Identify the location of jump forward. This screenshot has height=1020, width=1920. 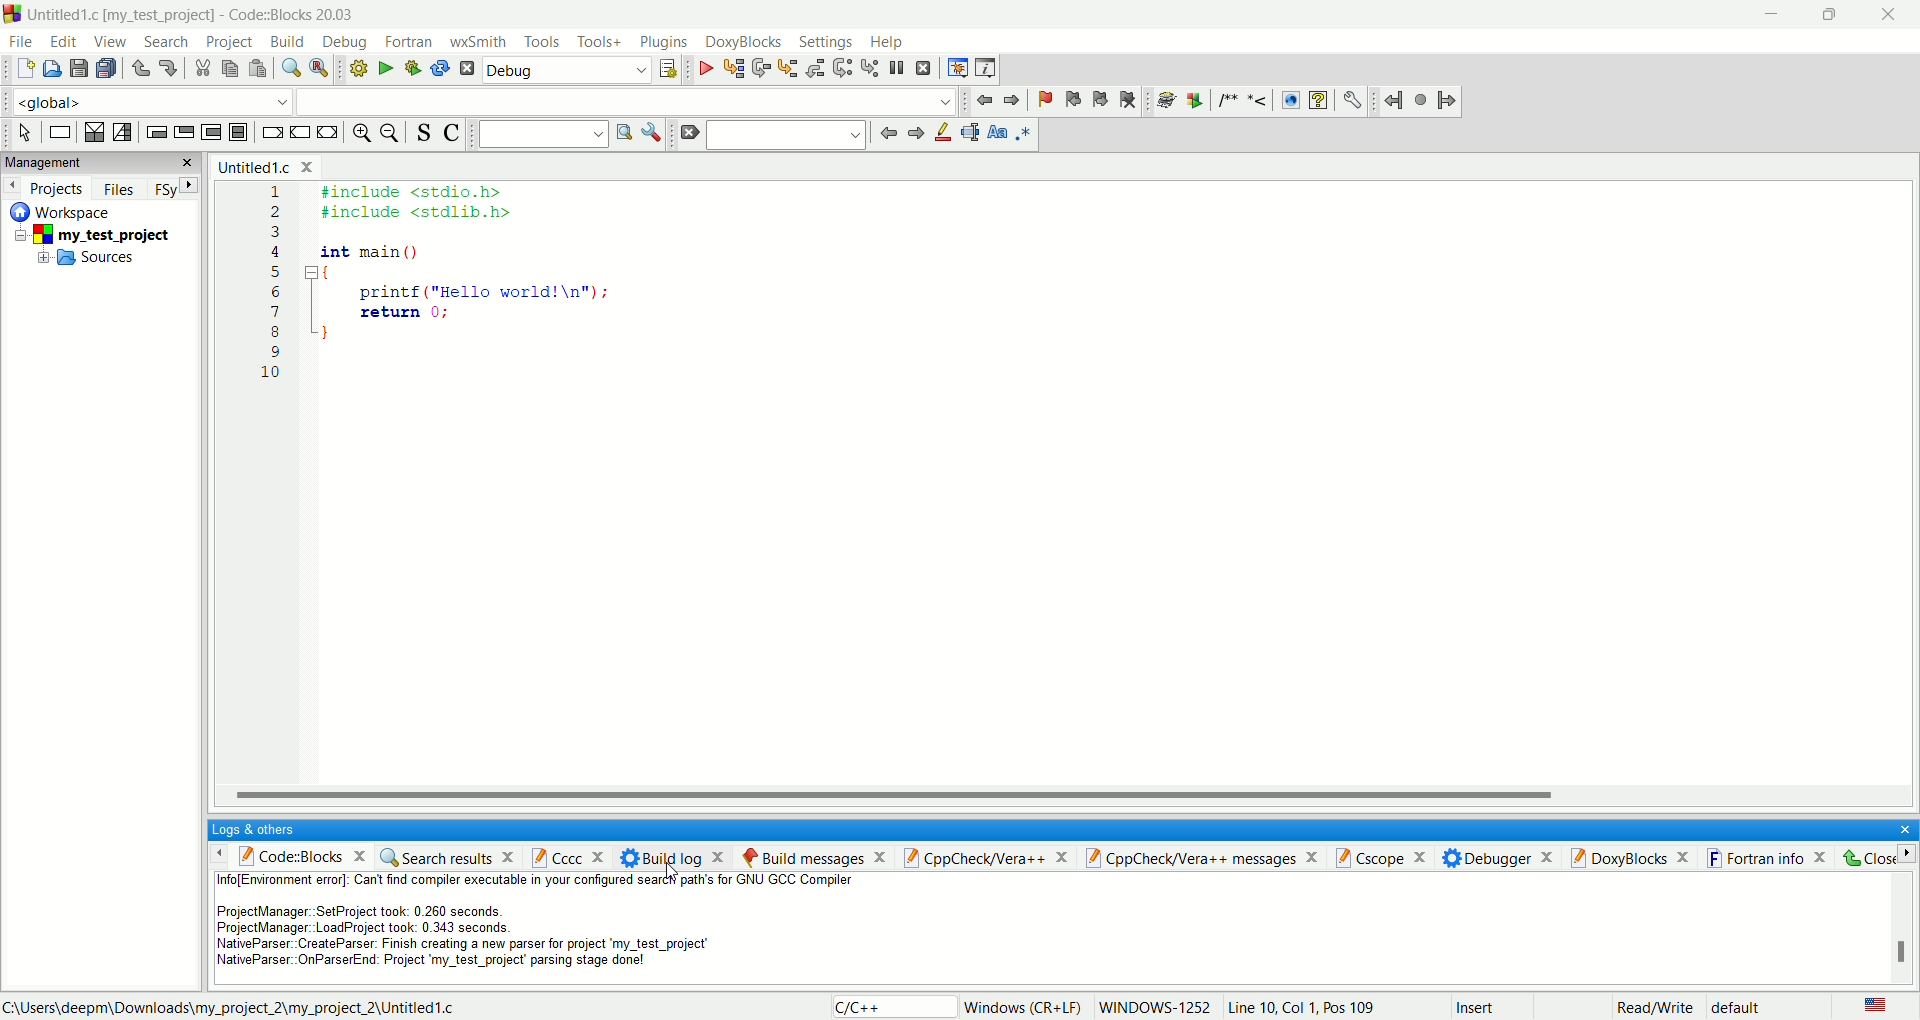
(916, 134).